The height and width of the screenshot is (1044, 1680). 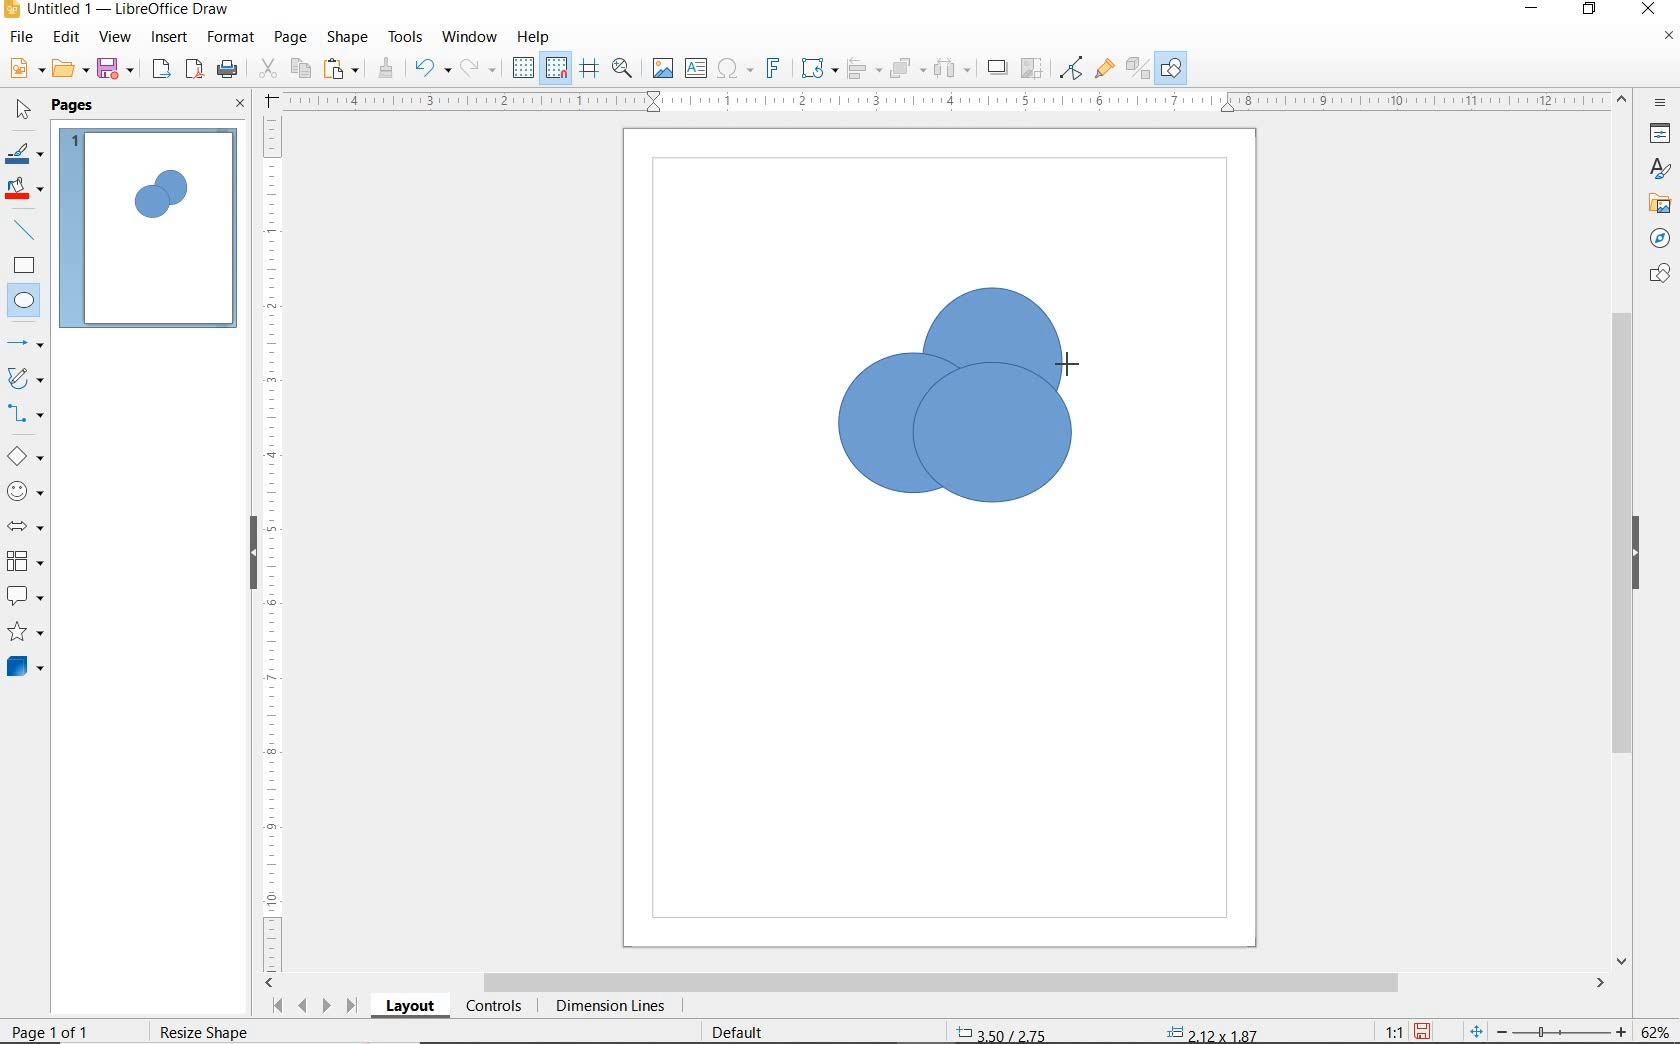 I want to click on PAGE 1 O 1, so click(x=65, y=1024).